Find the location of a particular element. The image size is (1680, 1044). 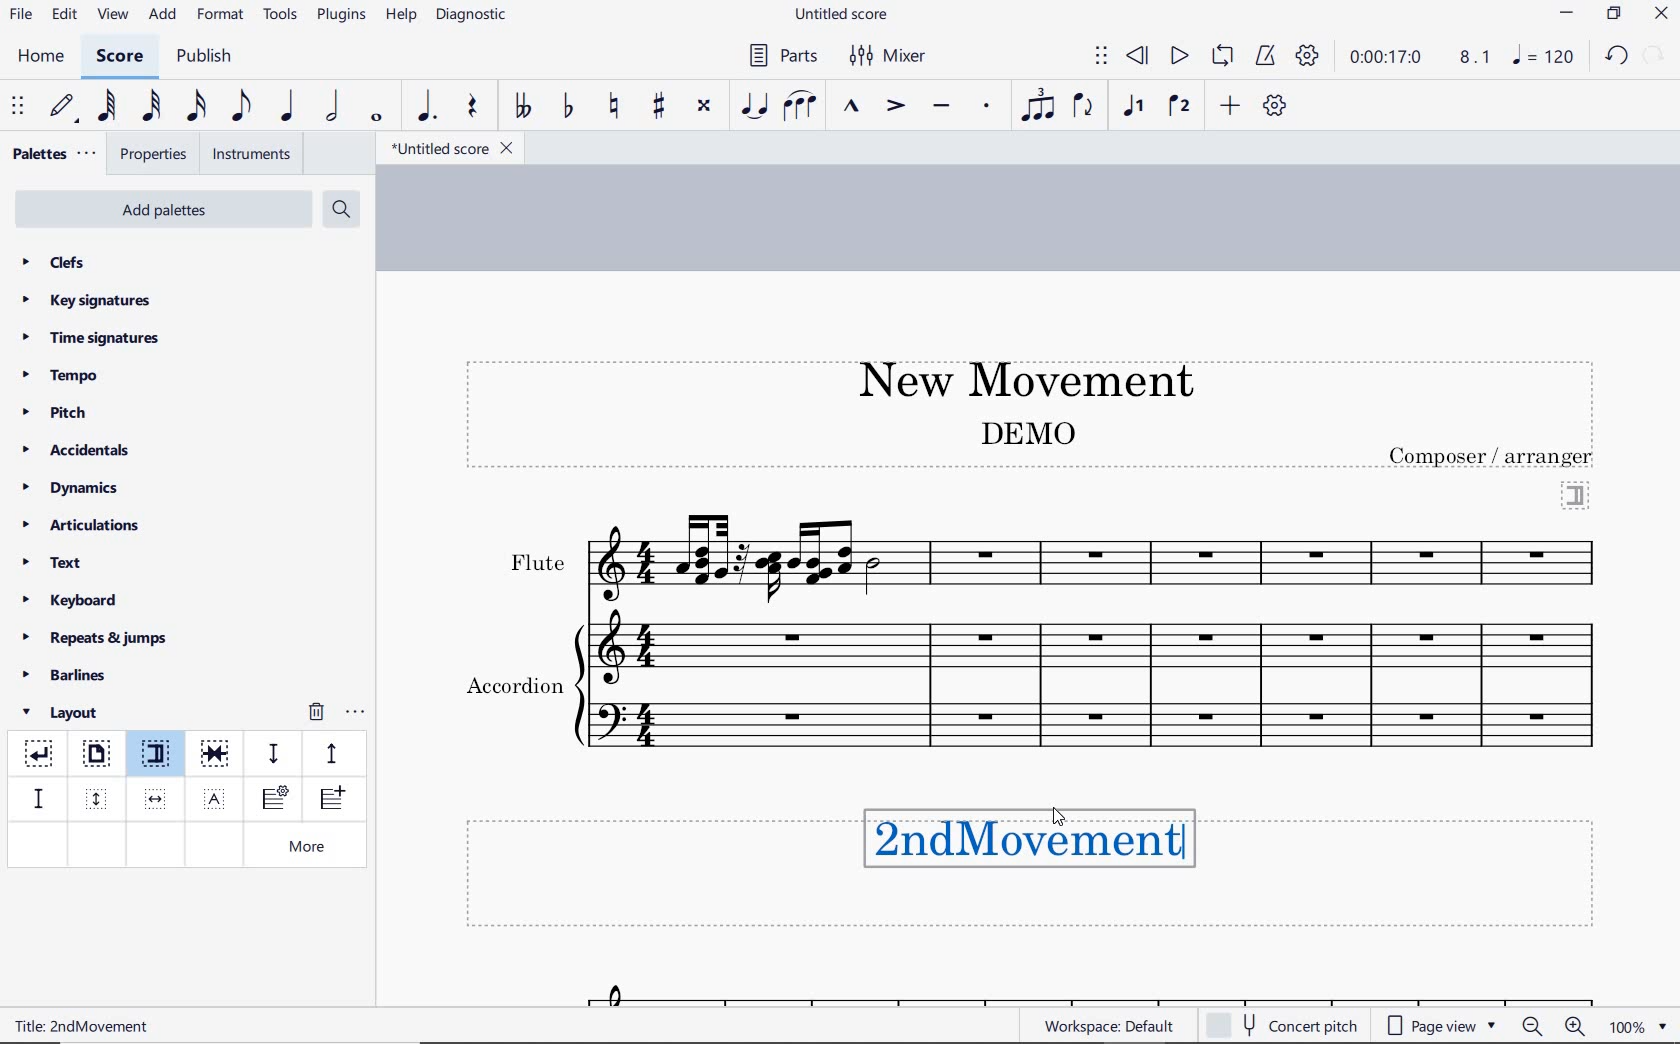

insert vertical frame is located at coordinates (99, 797).